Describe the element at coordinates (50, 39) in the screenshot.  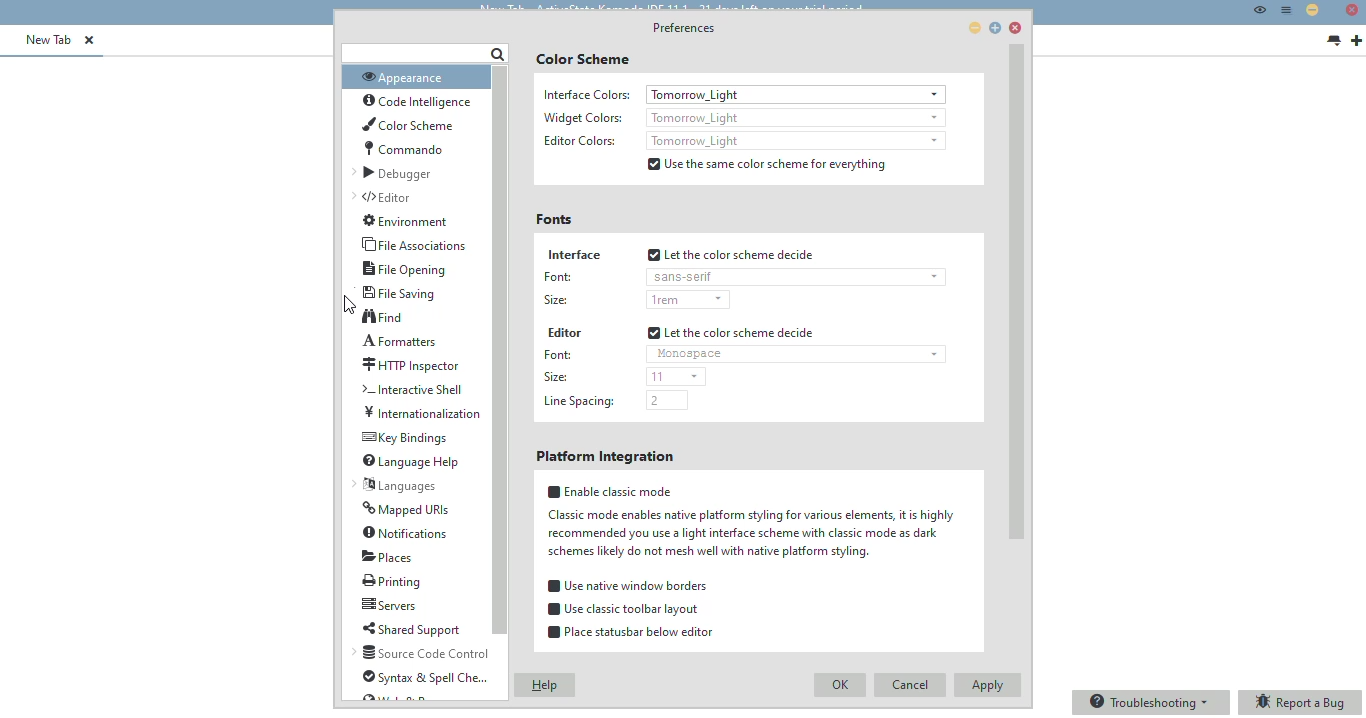
I see `new tab` at that location.